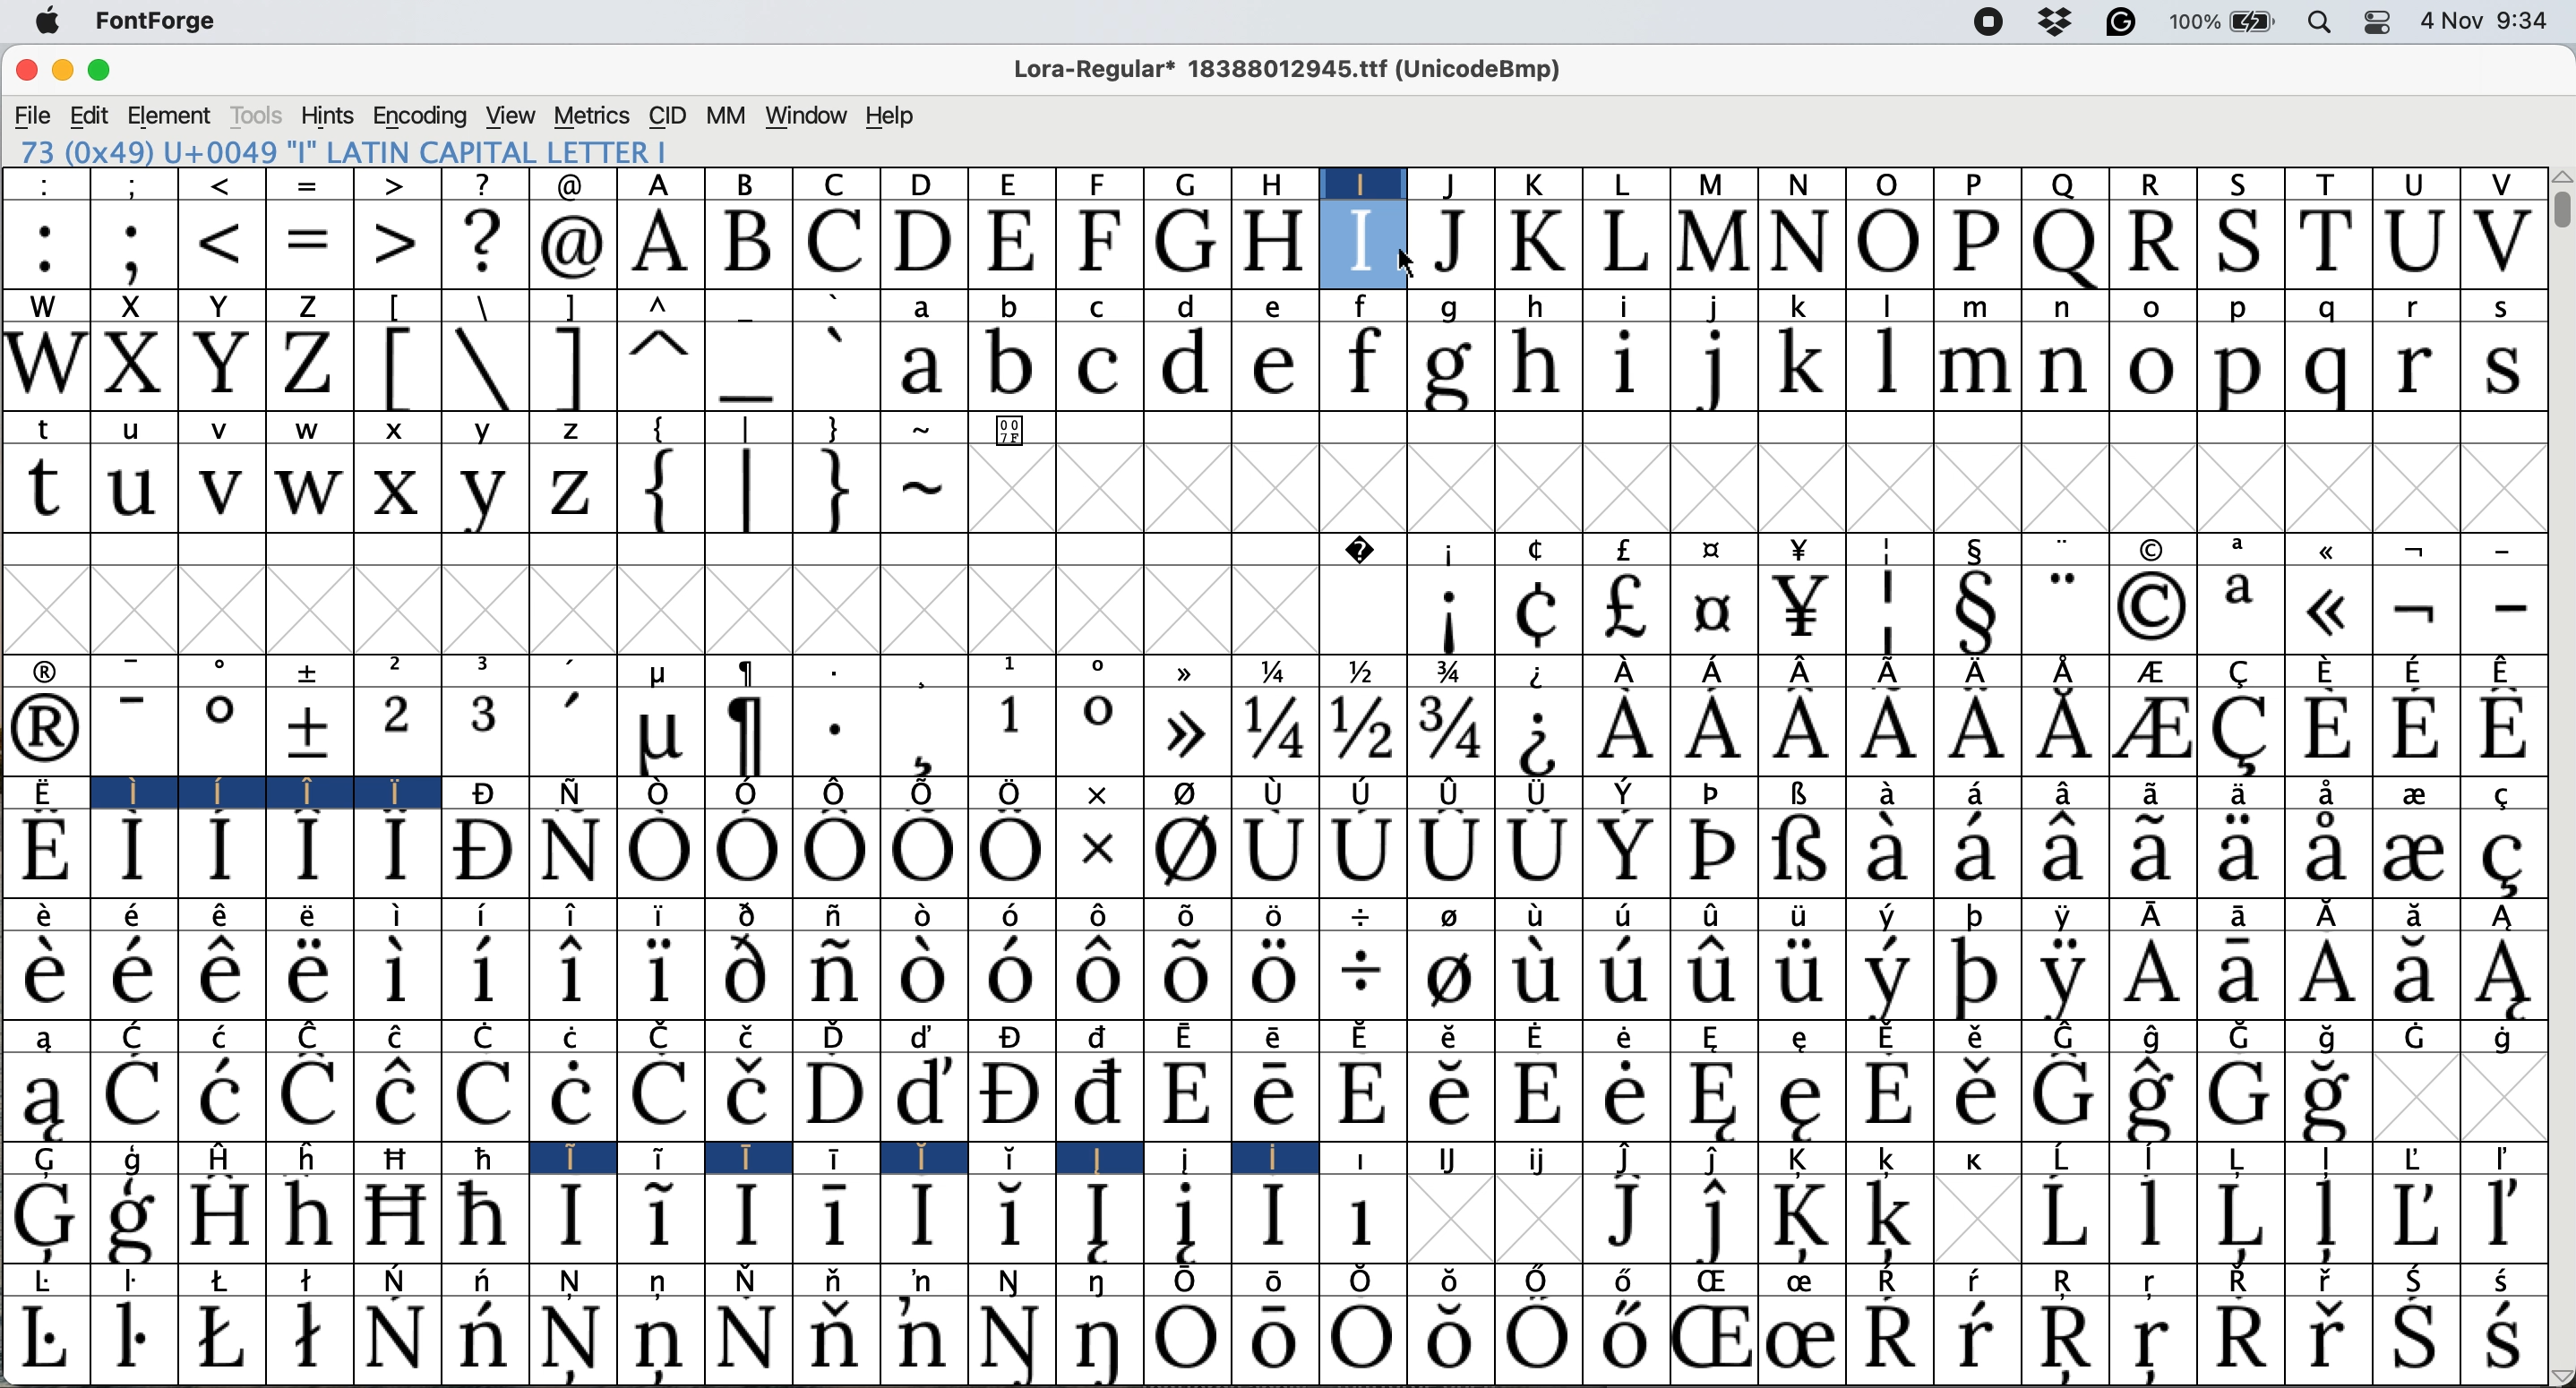 The width and height of the screenshot is (2576, 1388). Describe the element at coordinates (572, 368) in the screenshot. I see `]` at that location.